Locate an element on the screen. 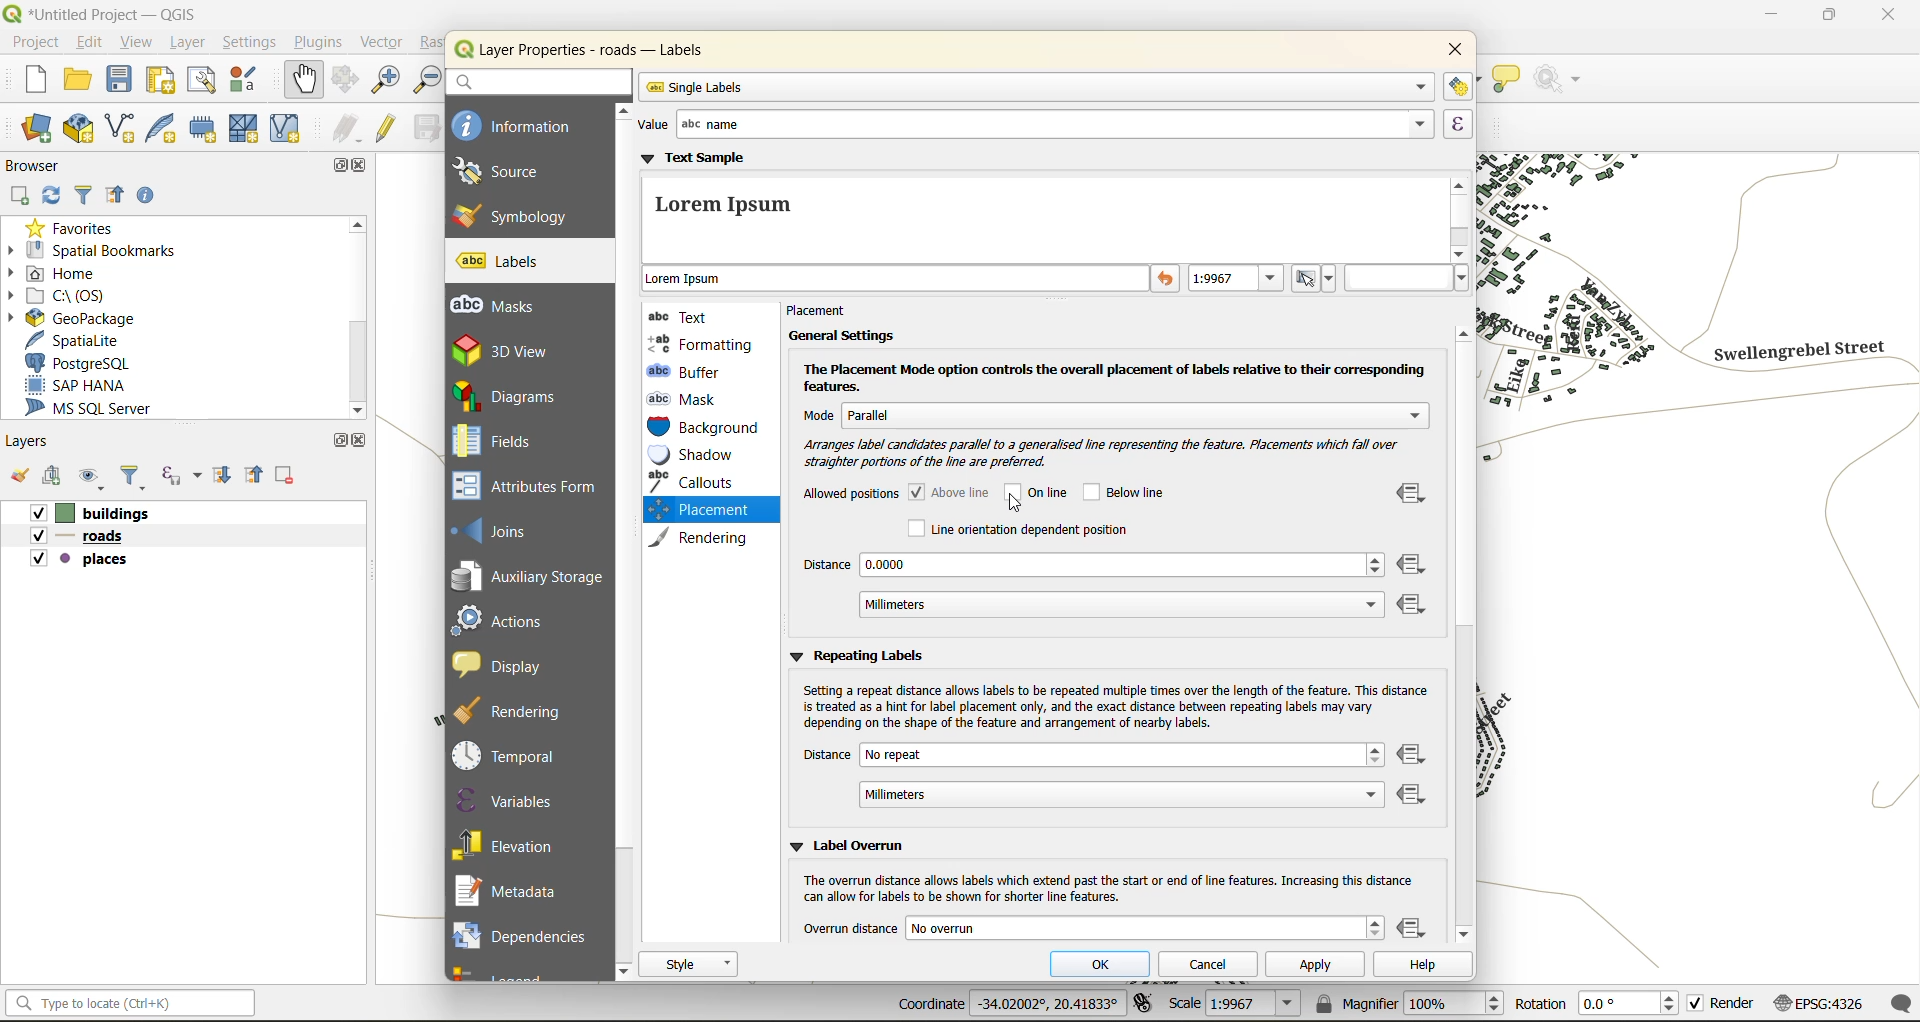 The width and height of the screenshot is (1920, 1022). search is located at coordinates (537, 81).